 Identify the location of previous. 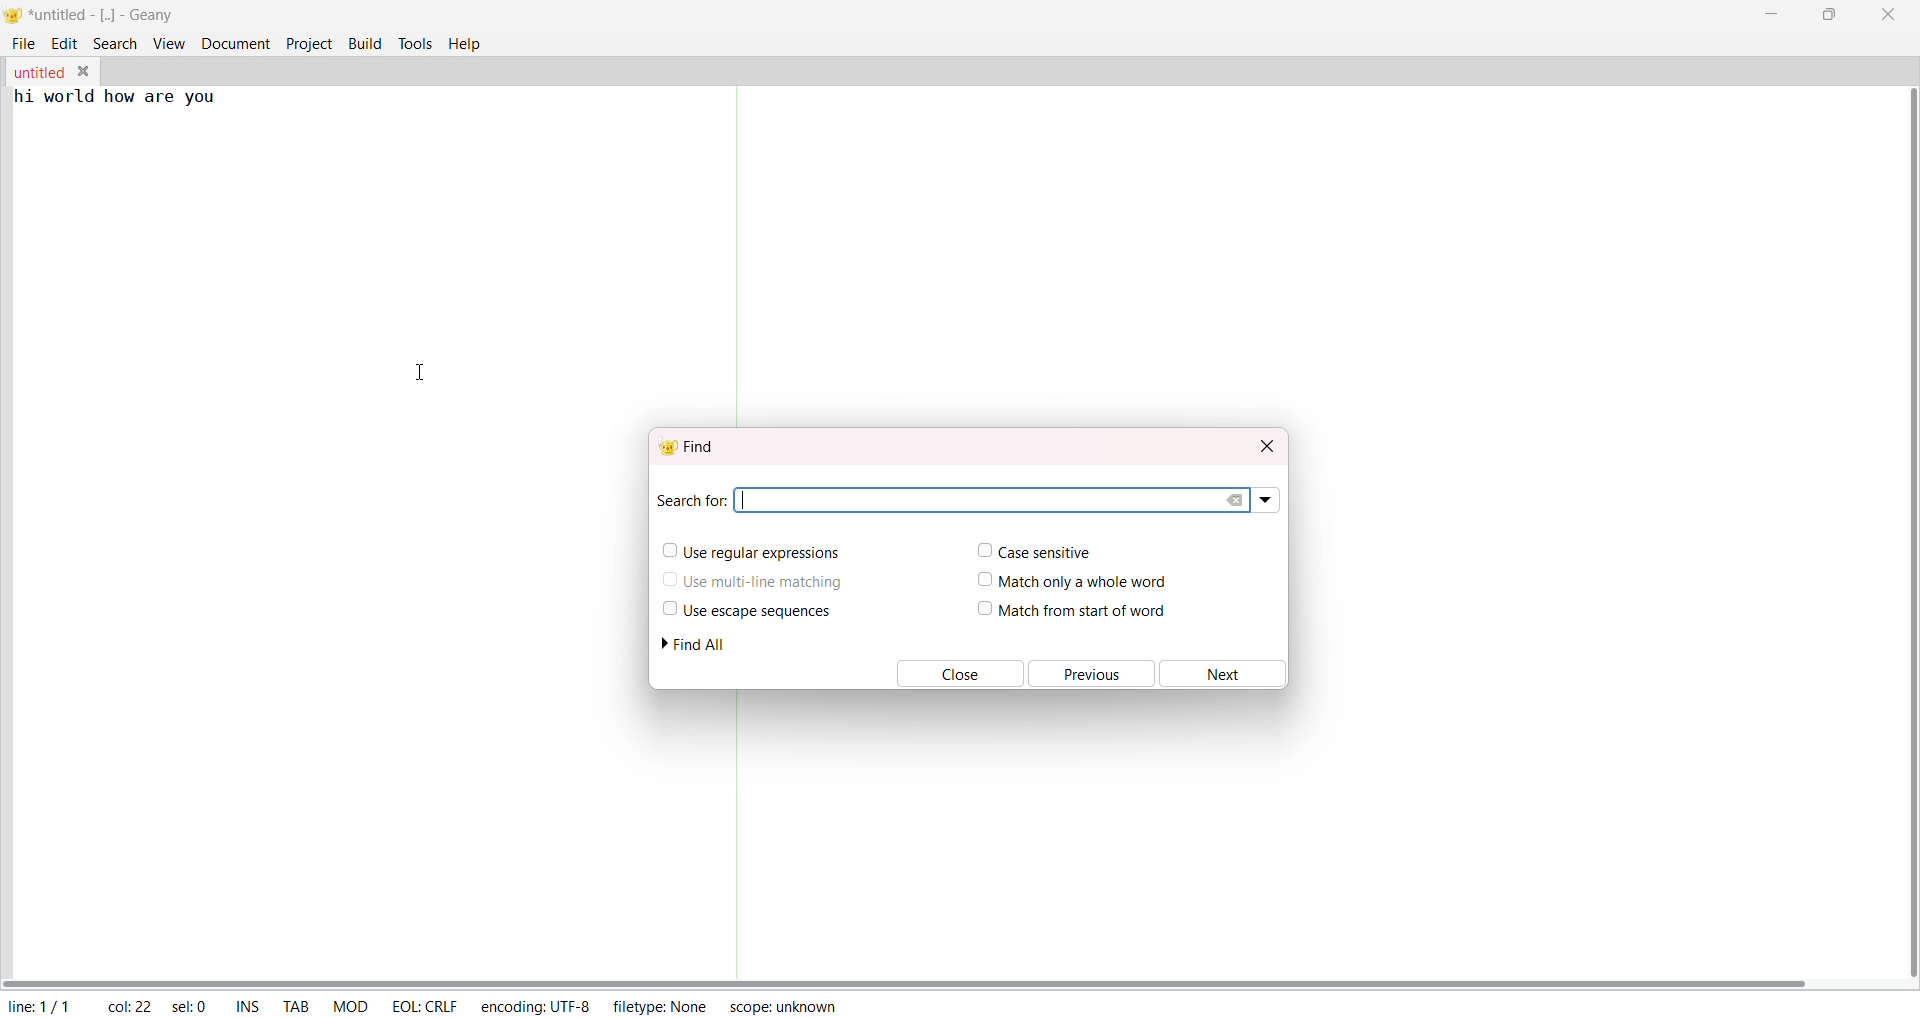
(1088, 674).